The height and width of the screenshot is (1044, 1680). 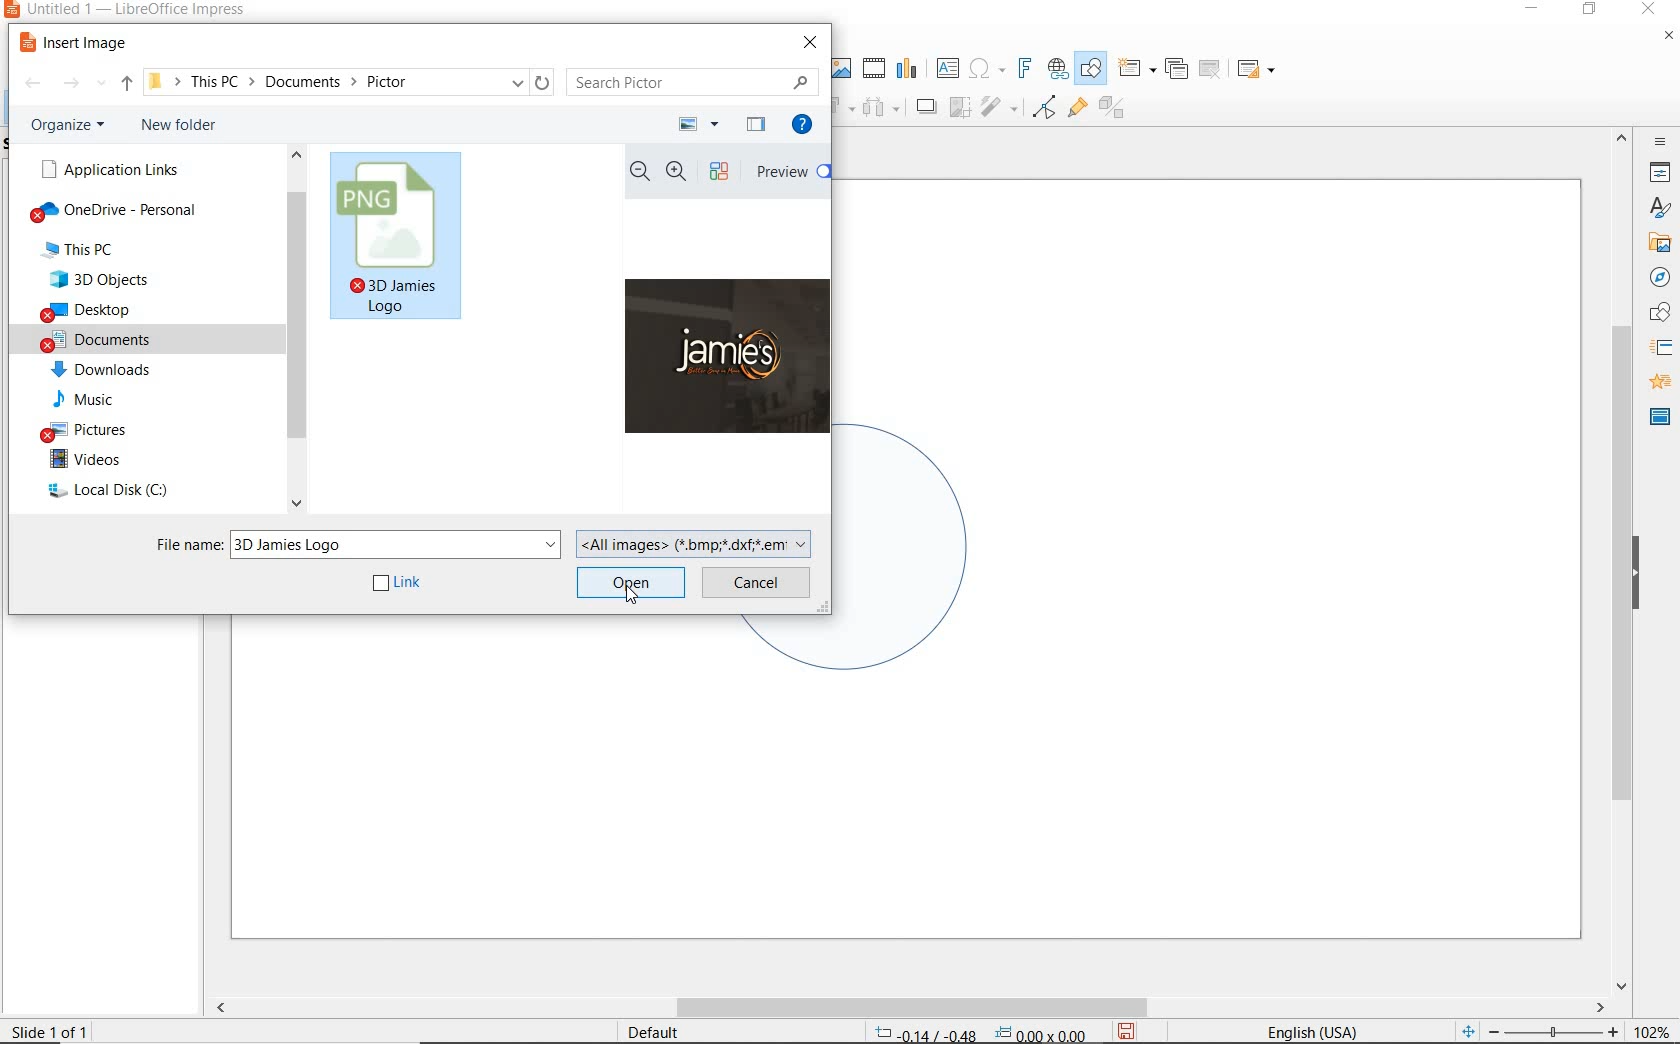 I want to click on crop image, so click(x=959, y=105).